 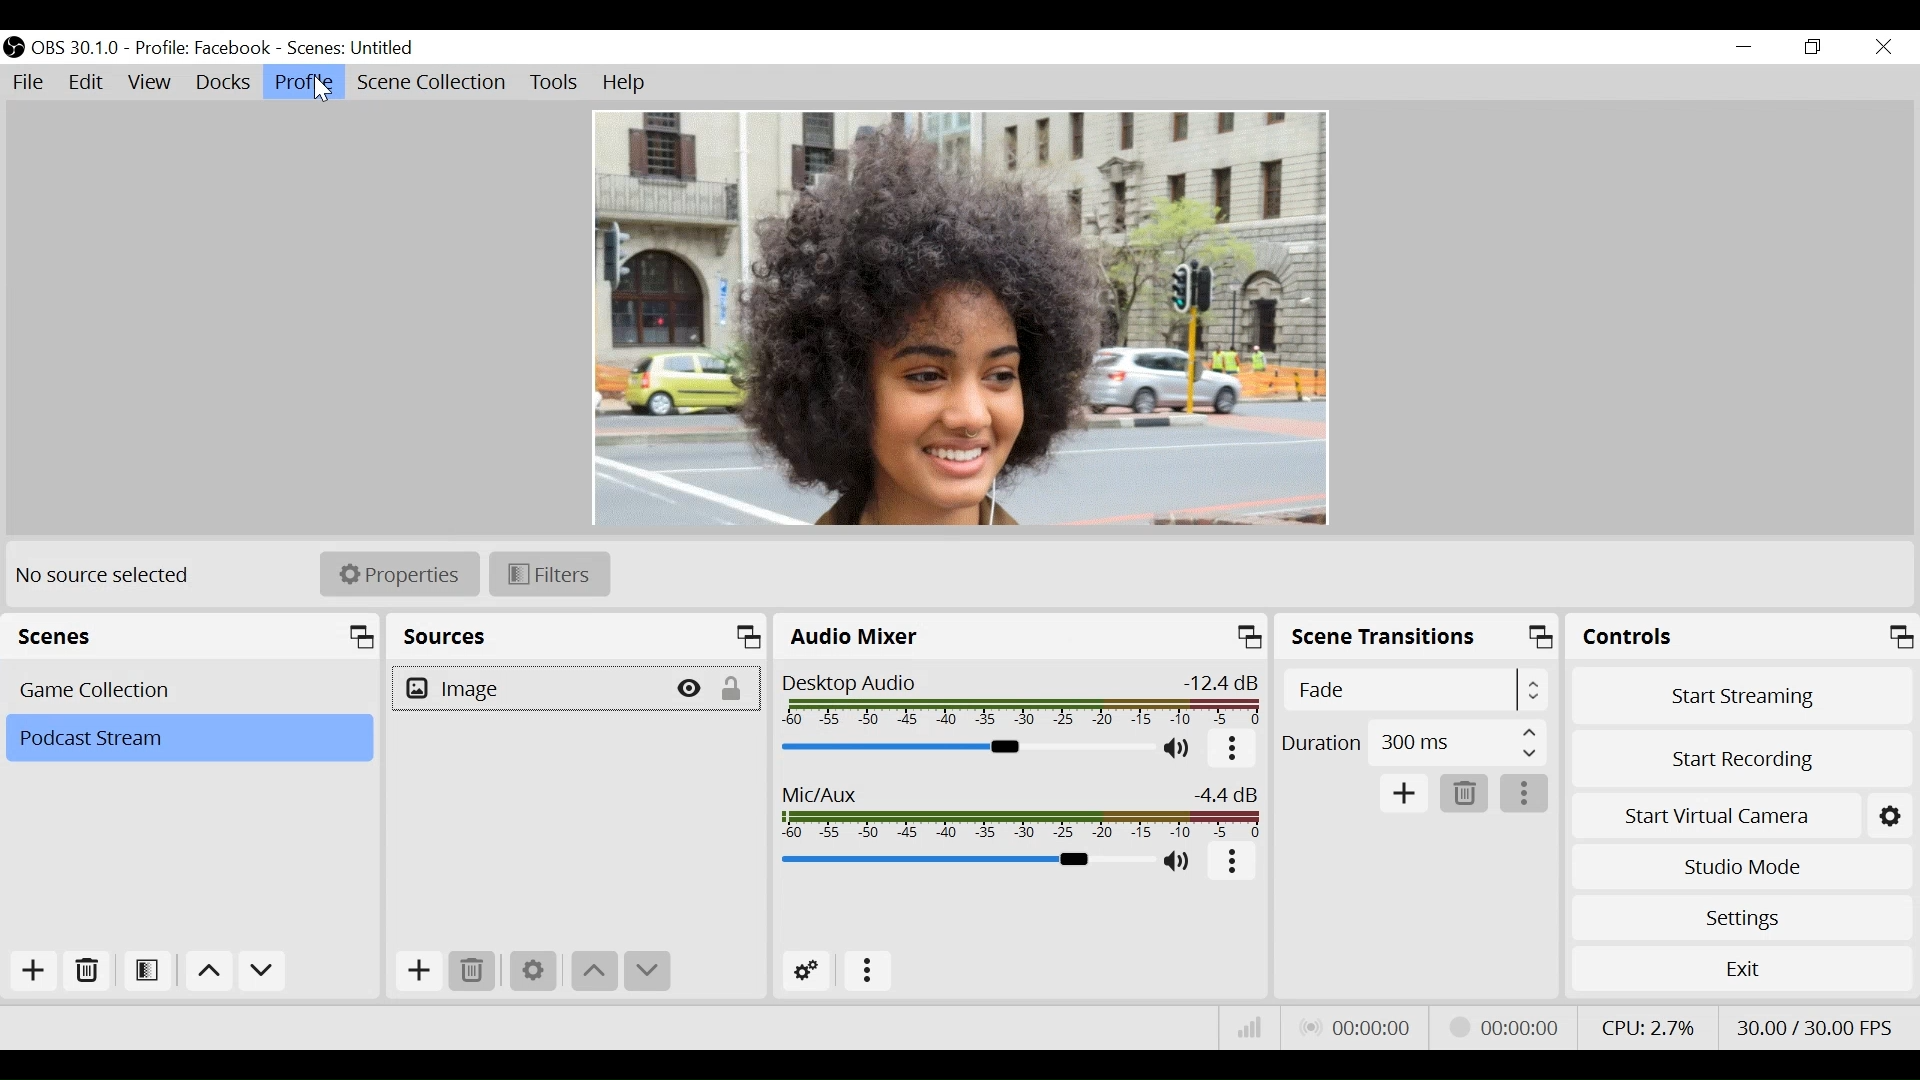 What do you see at coordinates (1021, 635) in the screenshot?
I see `Audio Mixer` at bounding box center [1021, 635].